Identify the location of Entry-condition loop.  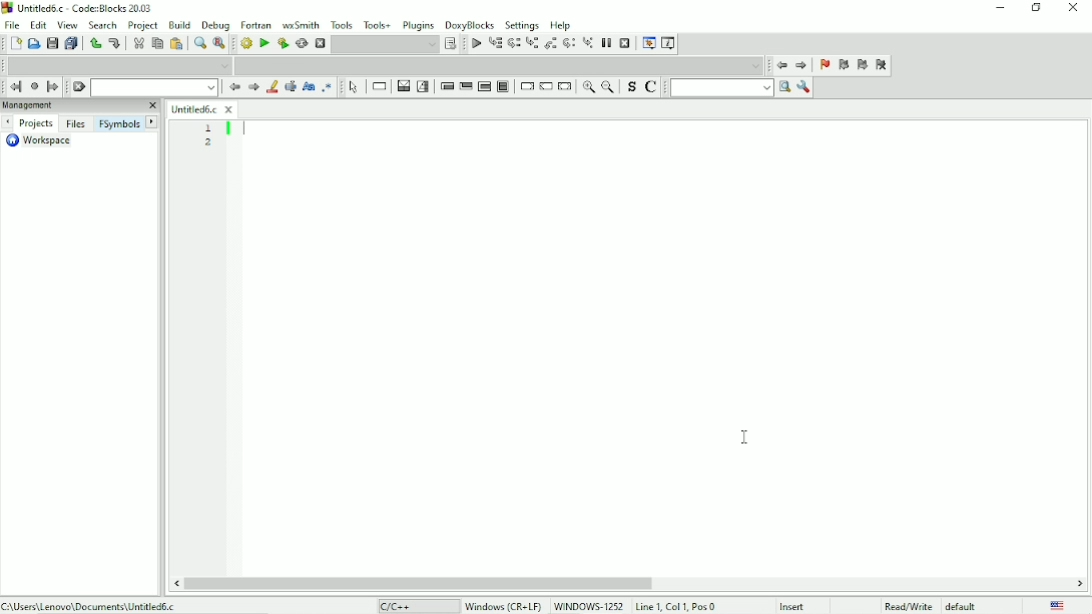
(445, 86).